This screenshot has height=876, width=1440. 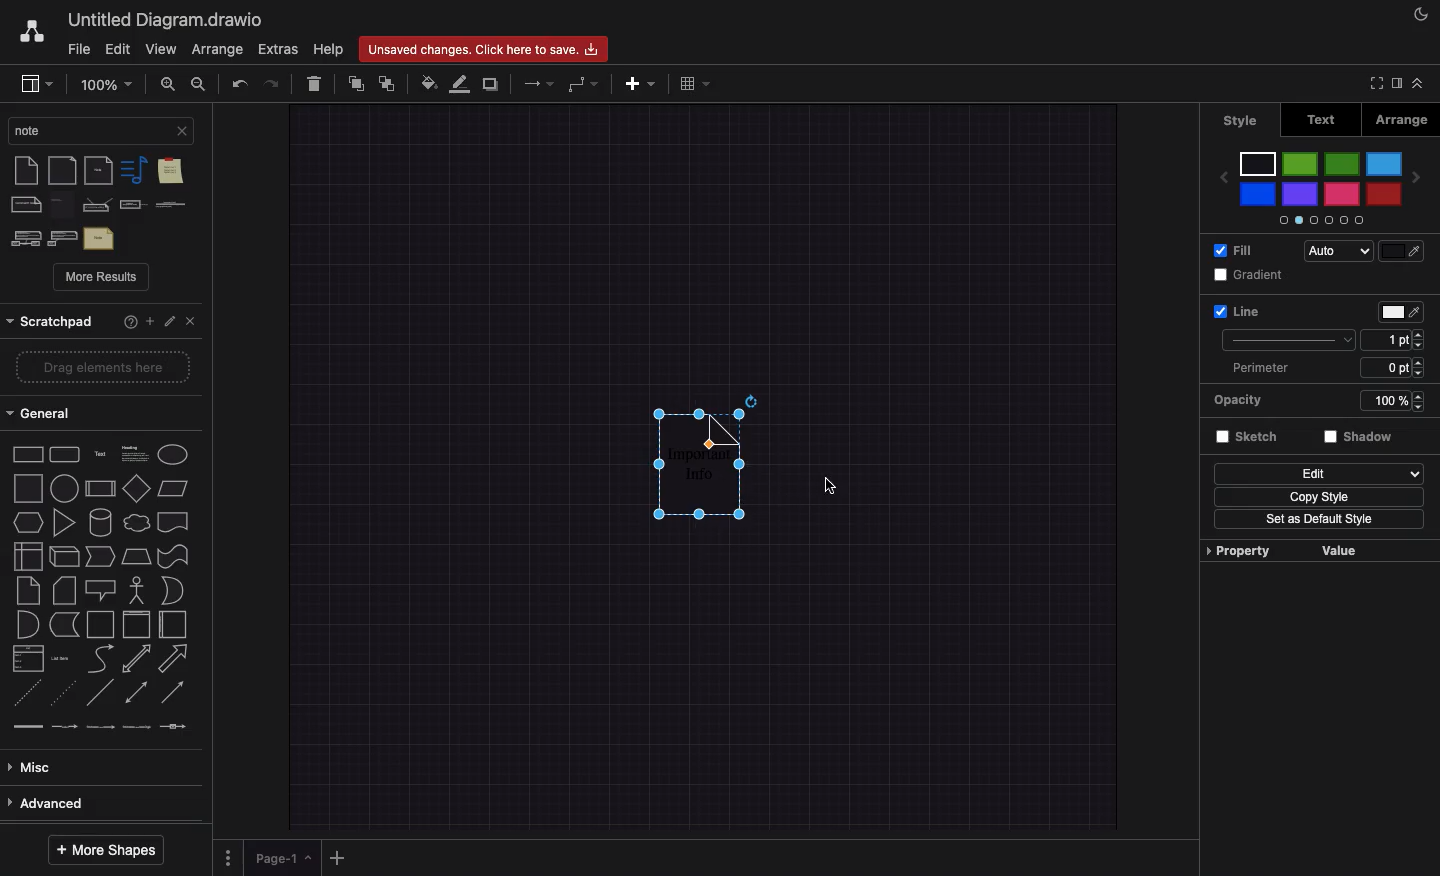 What do you see at coordinates (194, 323) in the screenshot?
I see `close` at bounding box center [194, 323].